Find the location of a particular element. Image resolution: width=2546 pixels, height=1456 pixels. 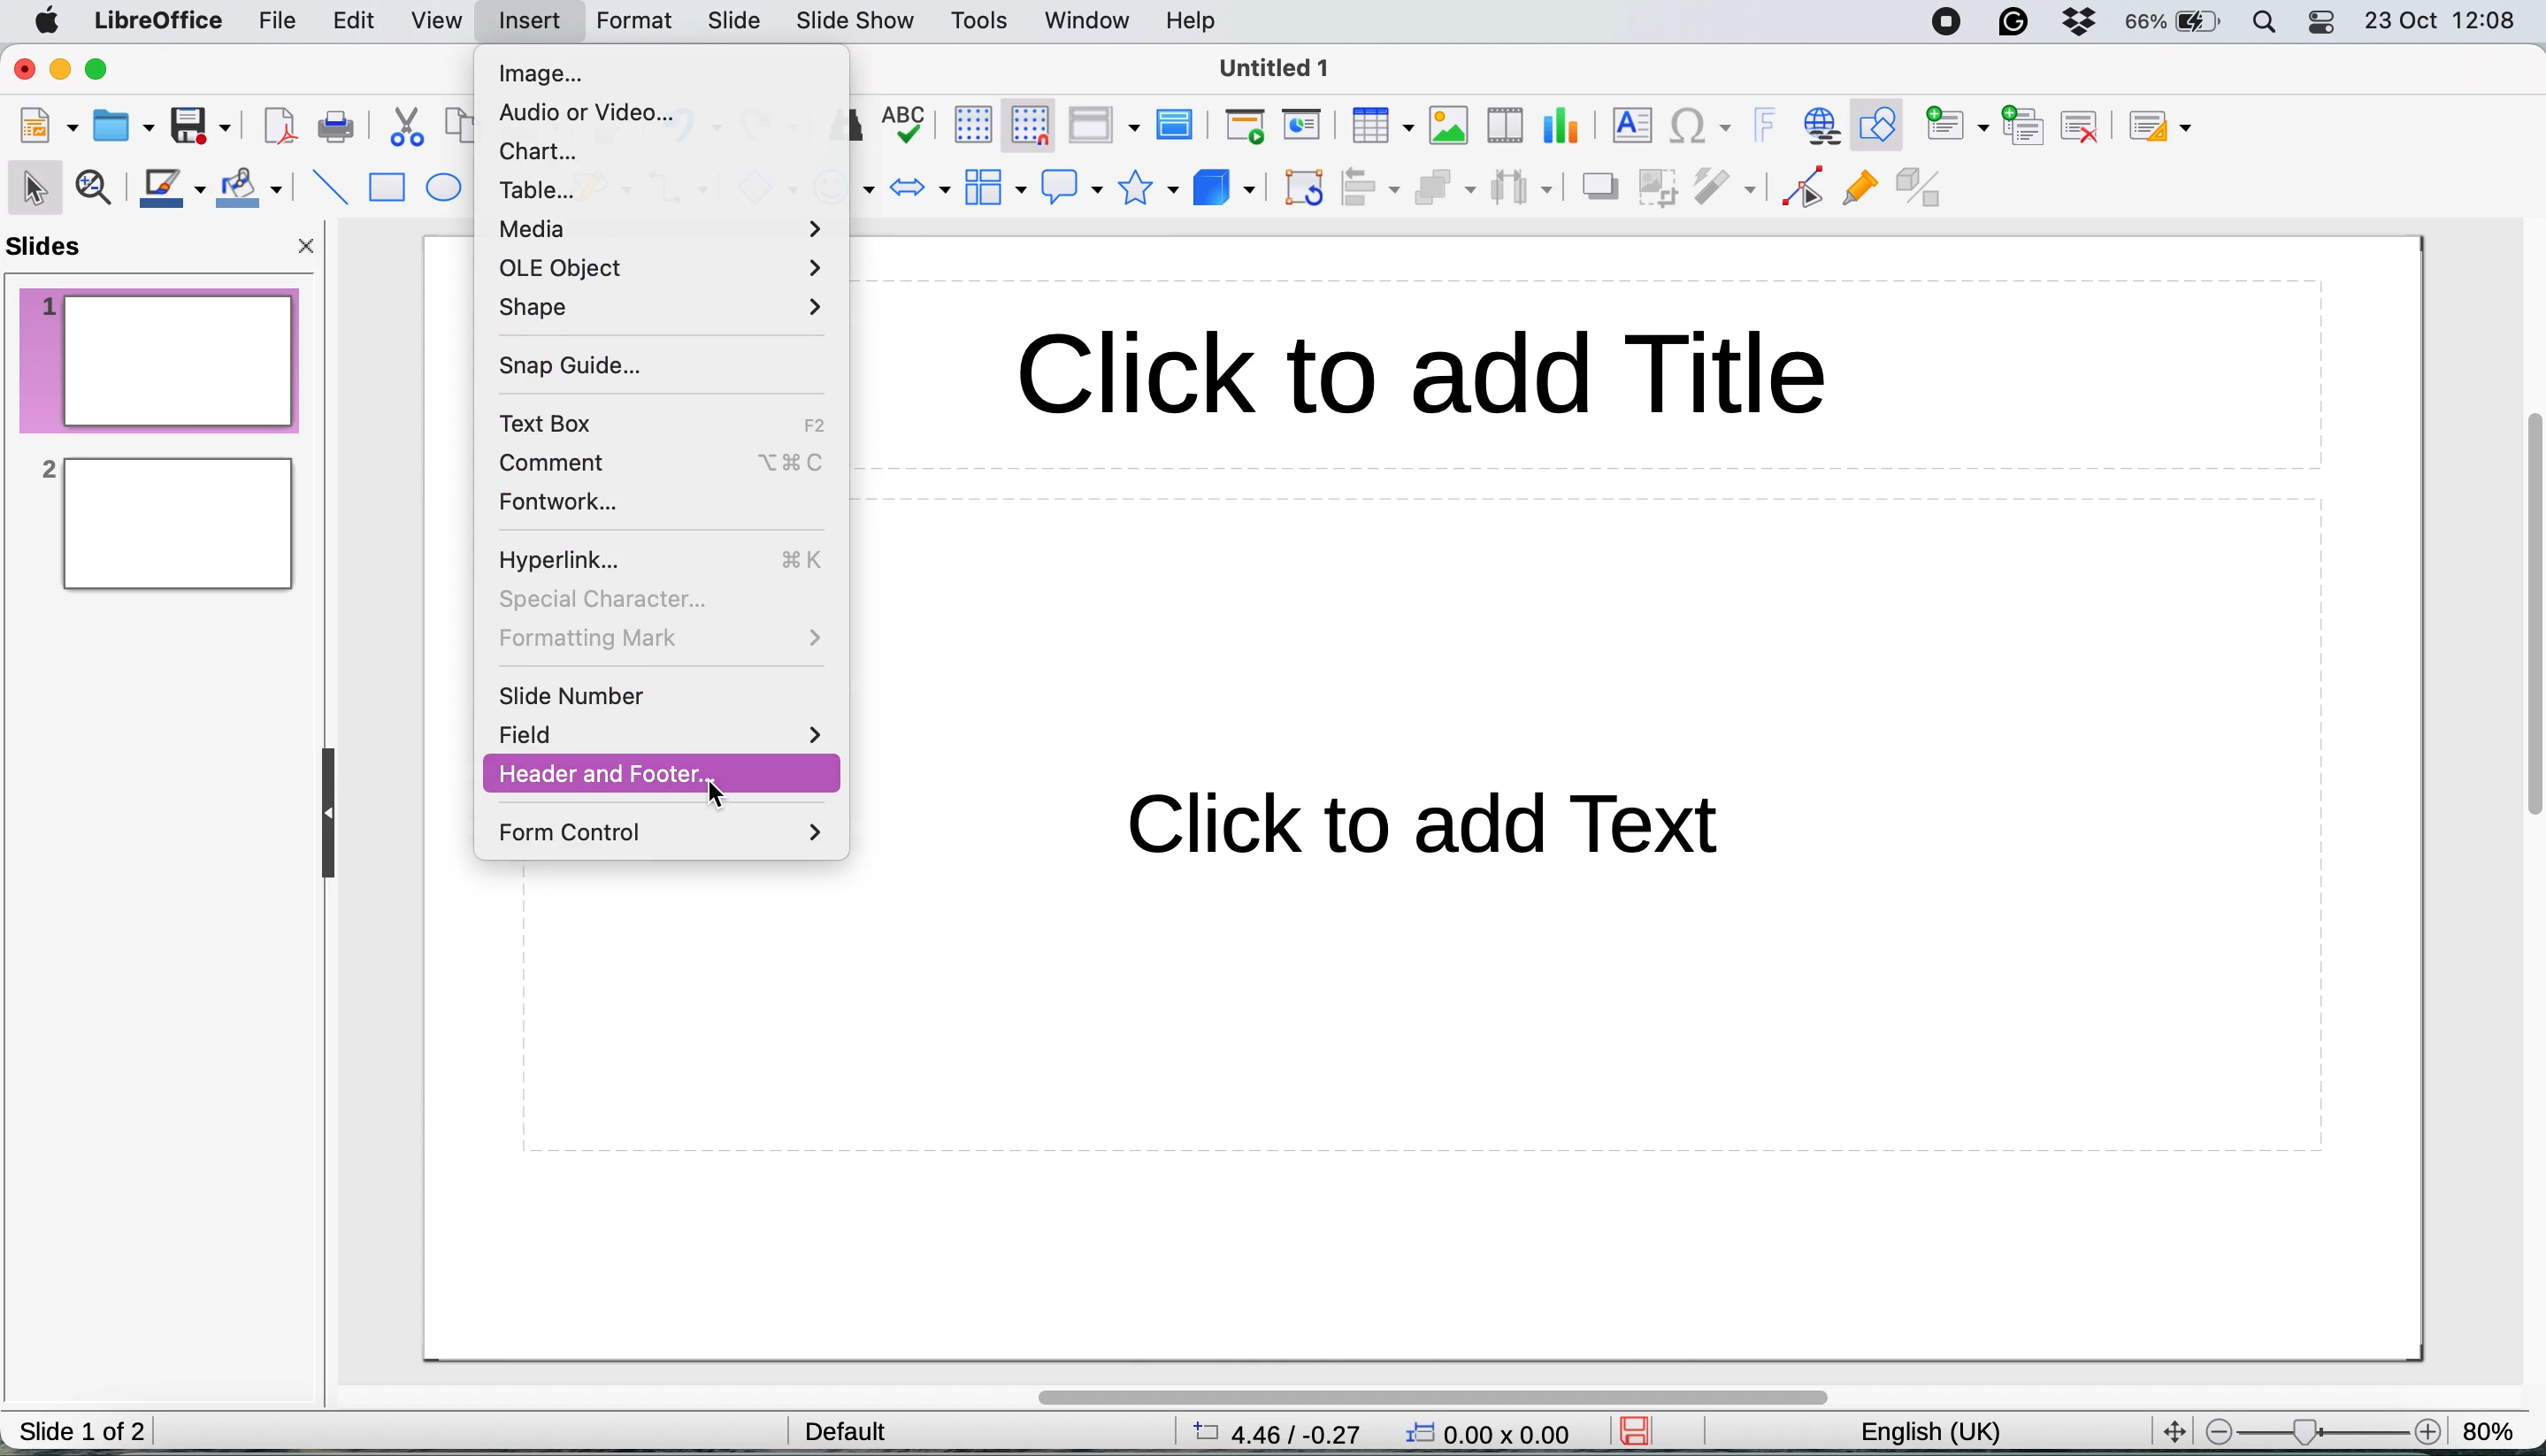

minimise is located at coordinates (63, 71).